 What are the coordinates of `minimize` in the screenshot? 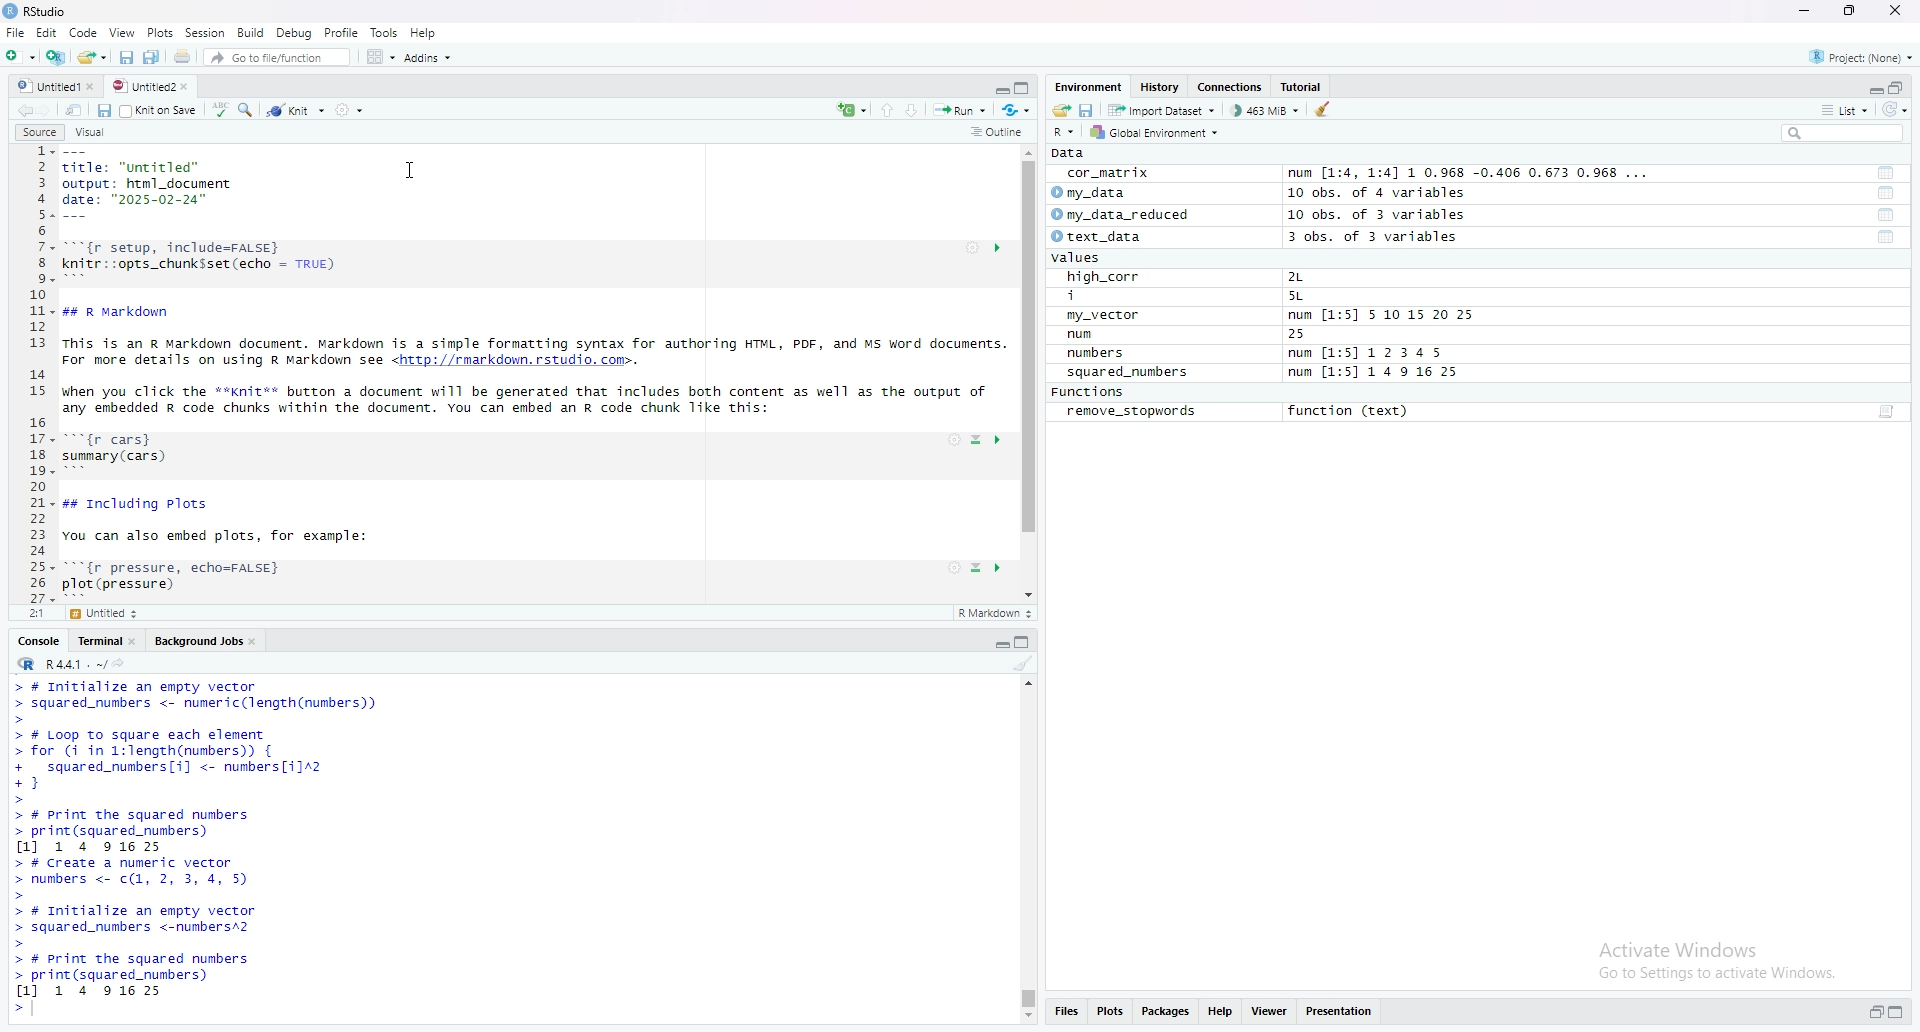 It's located at (1869, 87).